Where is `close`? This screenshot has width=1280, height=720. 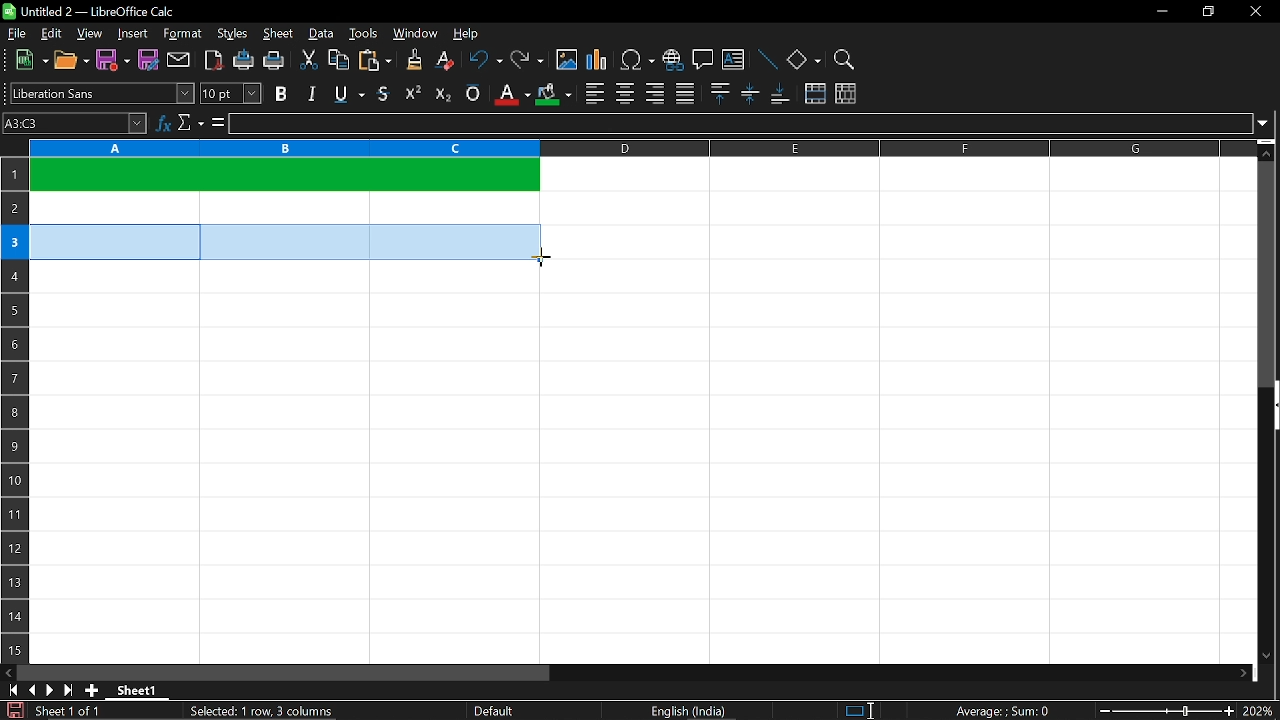 close is located at coordinates (1257, 12).